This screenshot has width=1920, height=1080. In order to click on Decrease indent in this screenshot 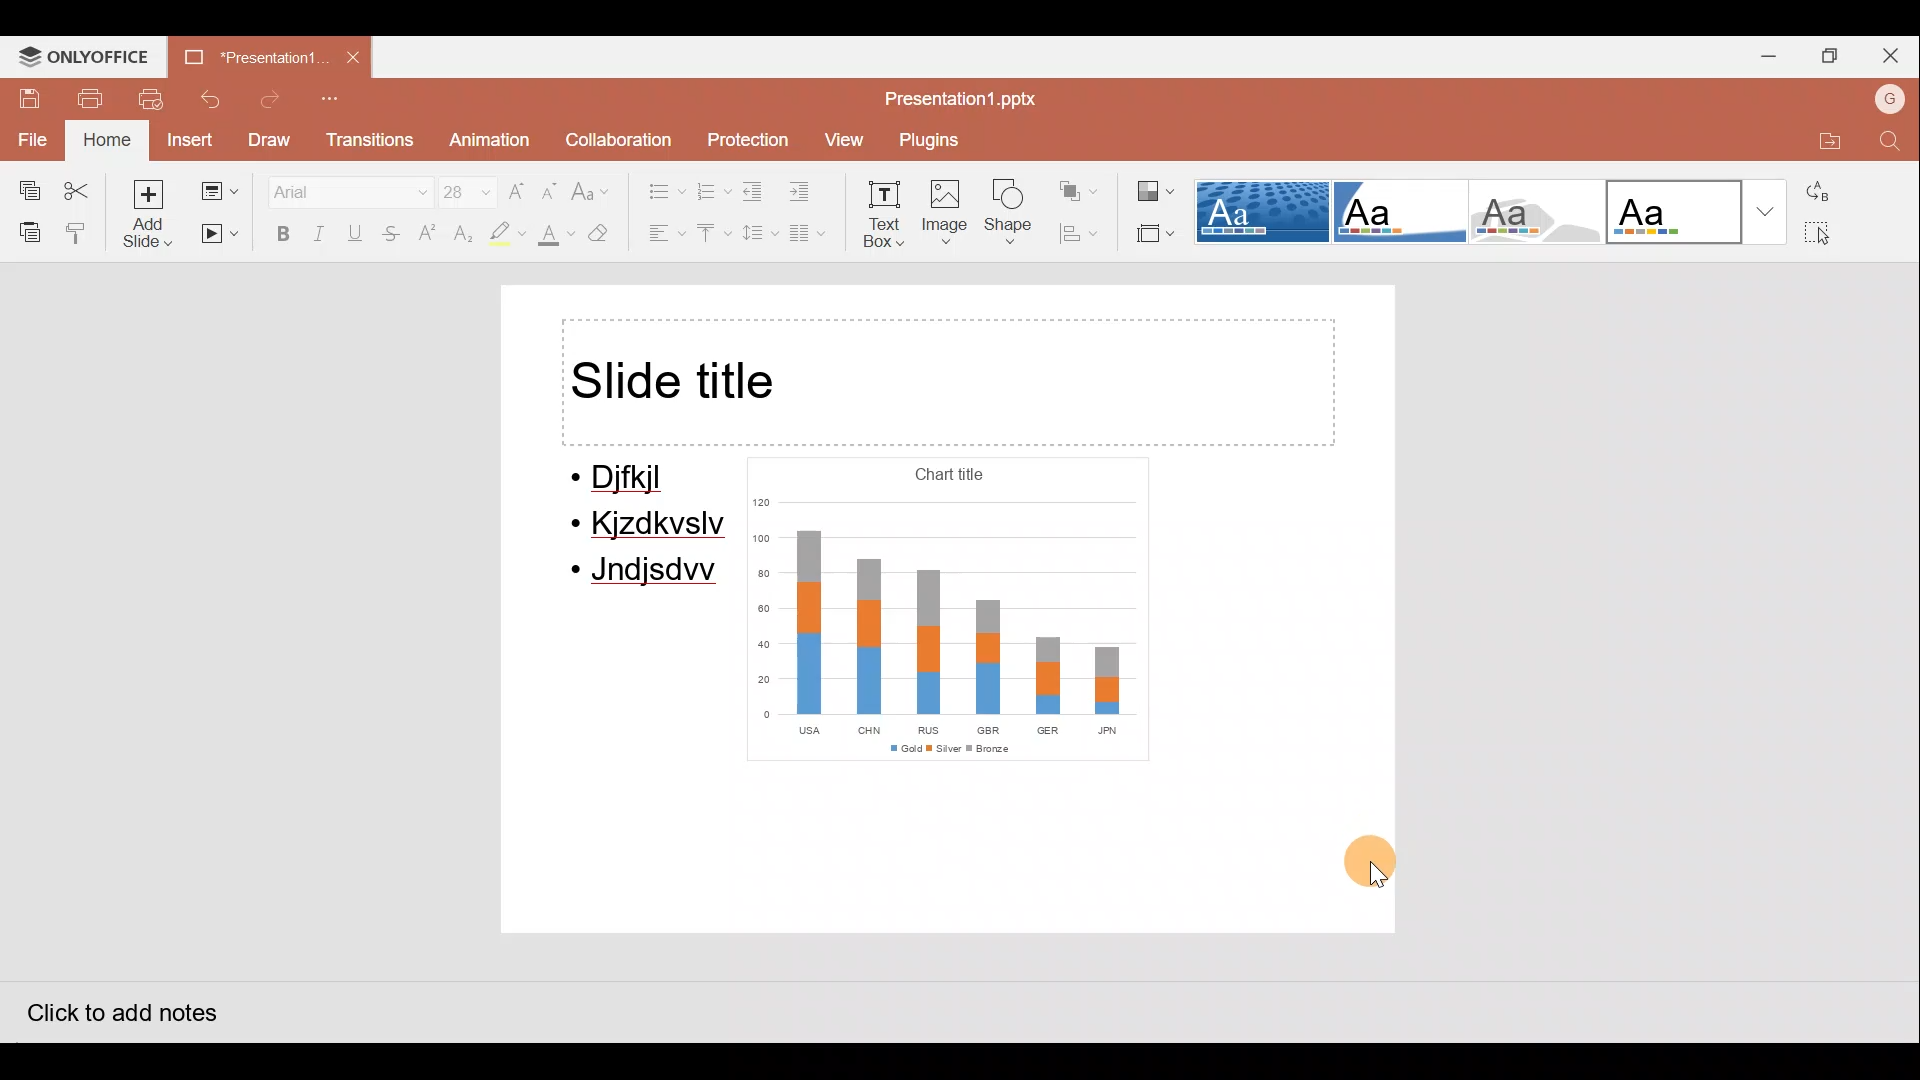, I will do `click(752, 191)`.